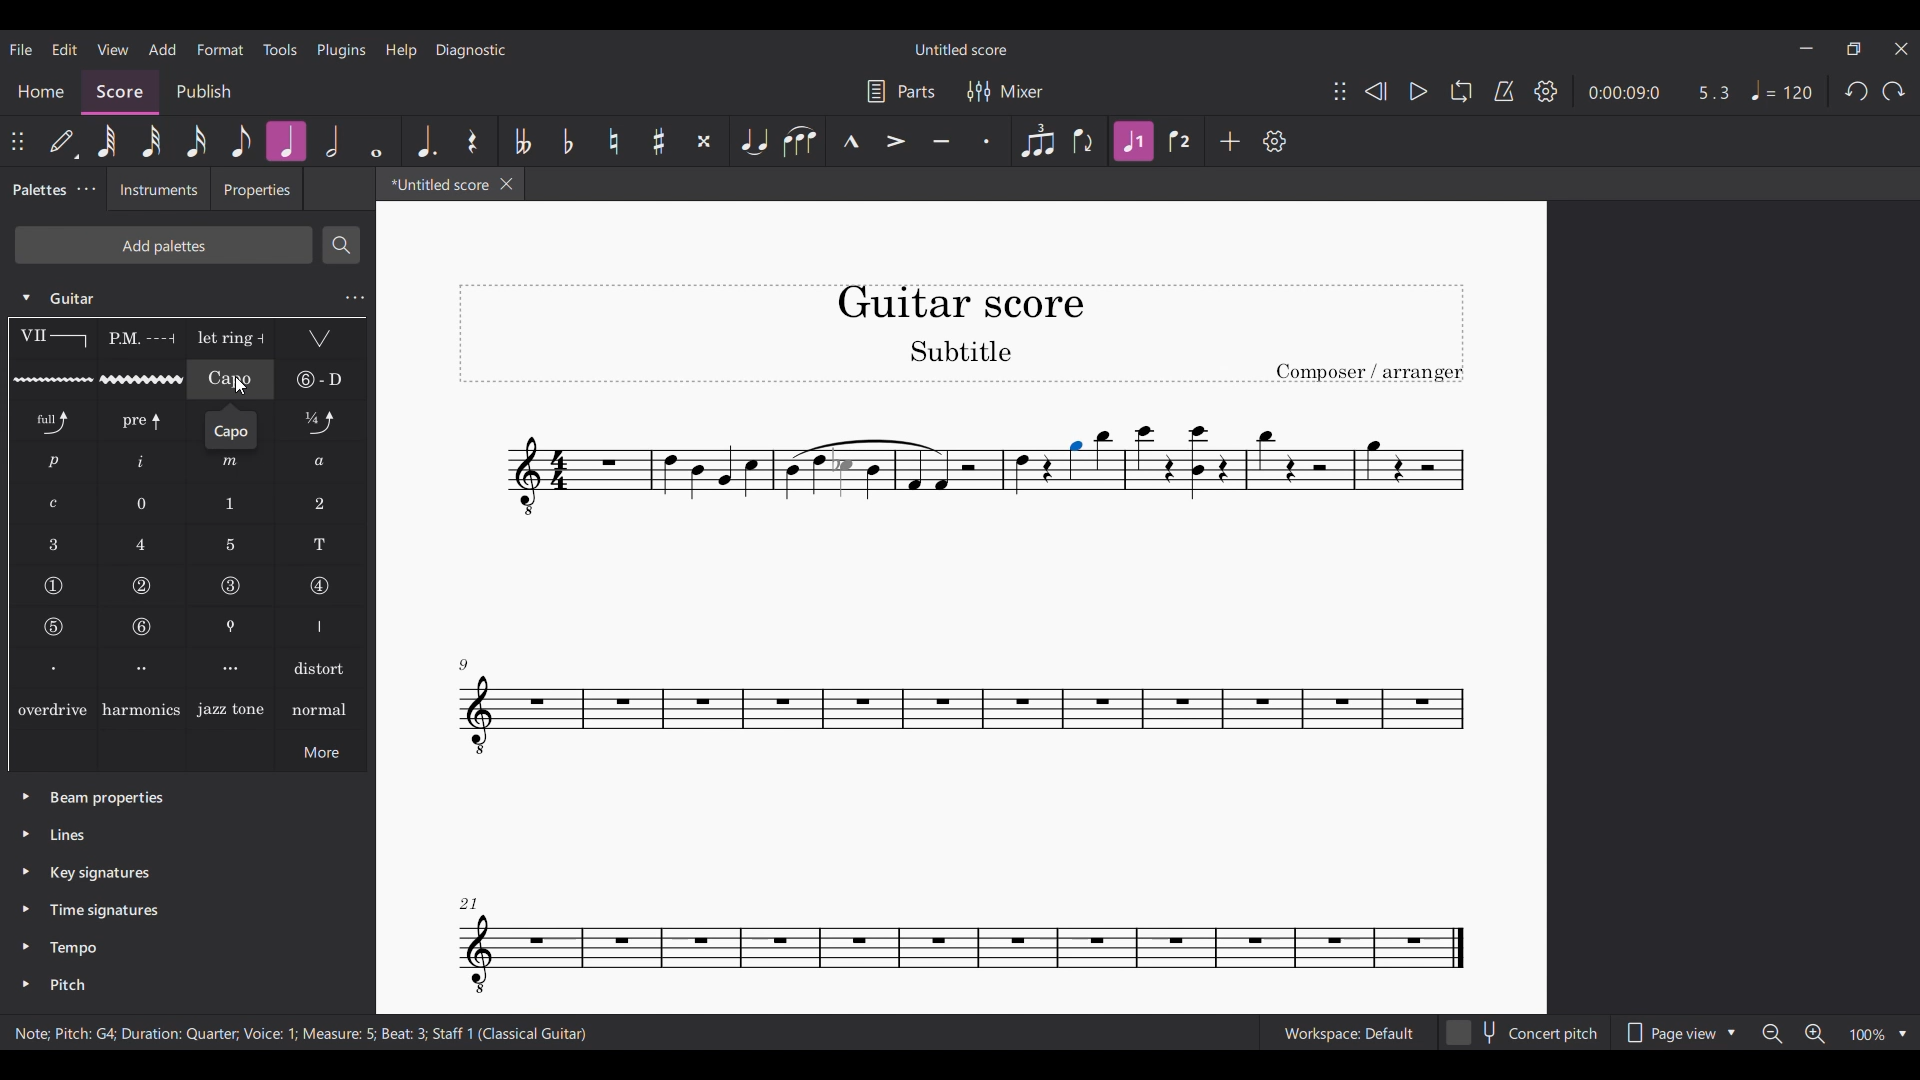 This screenshot has width=1920, height=1080. I want to click on Settings, so click(1275, 141).